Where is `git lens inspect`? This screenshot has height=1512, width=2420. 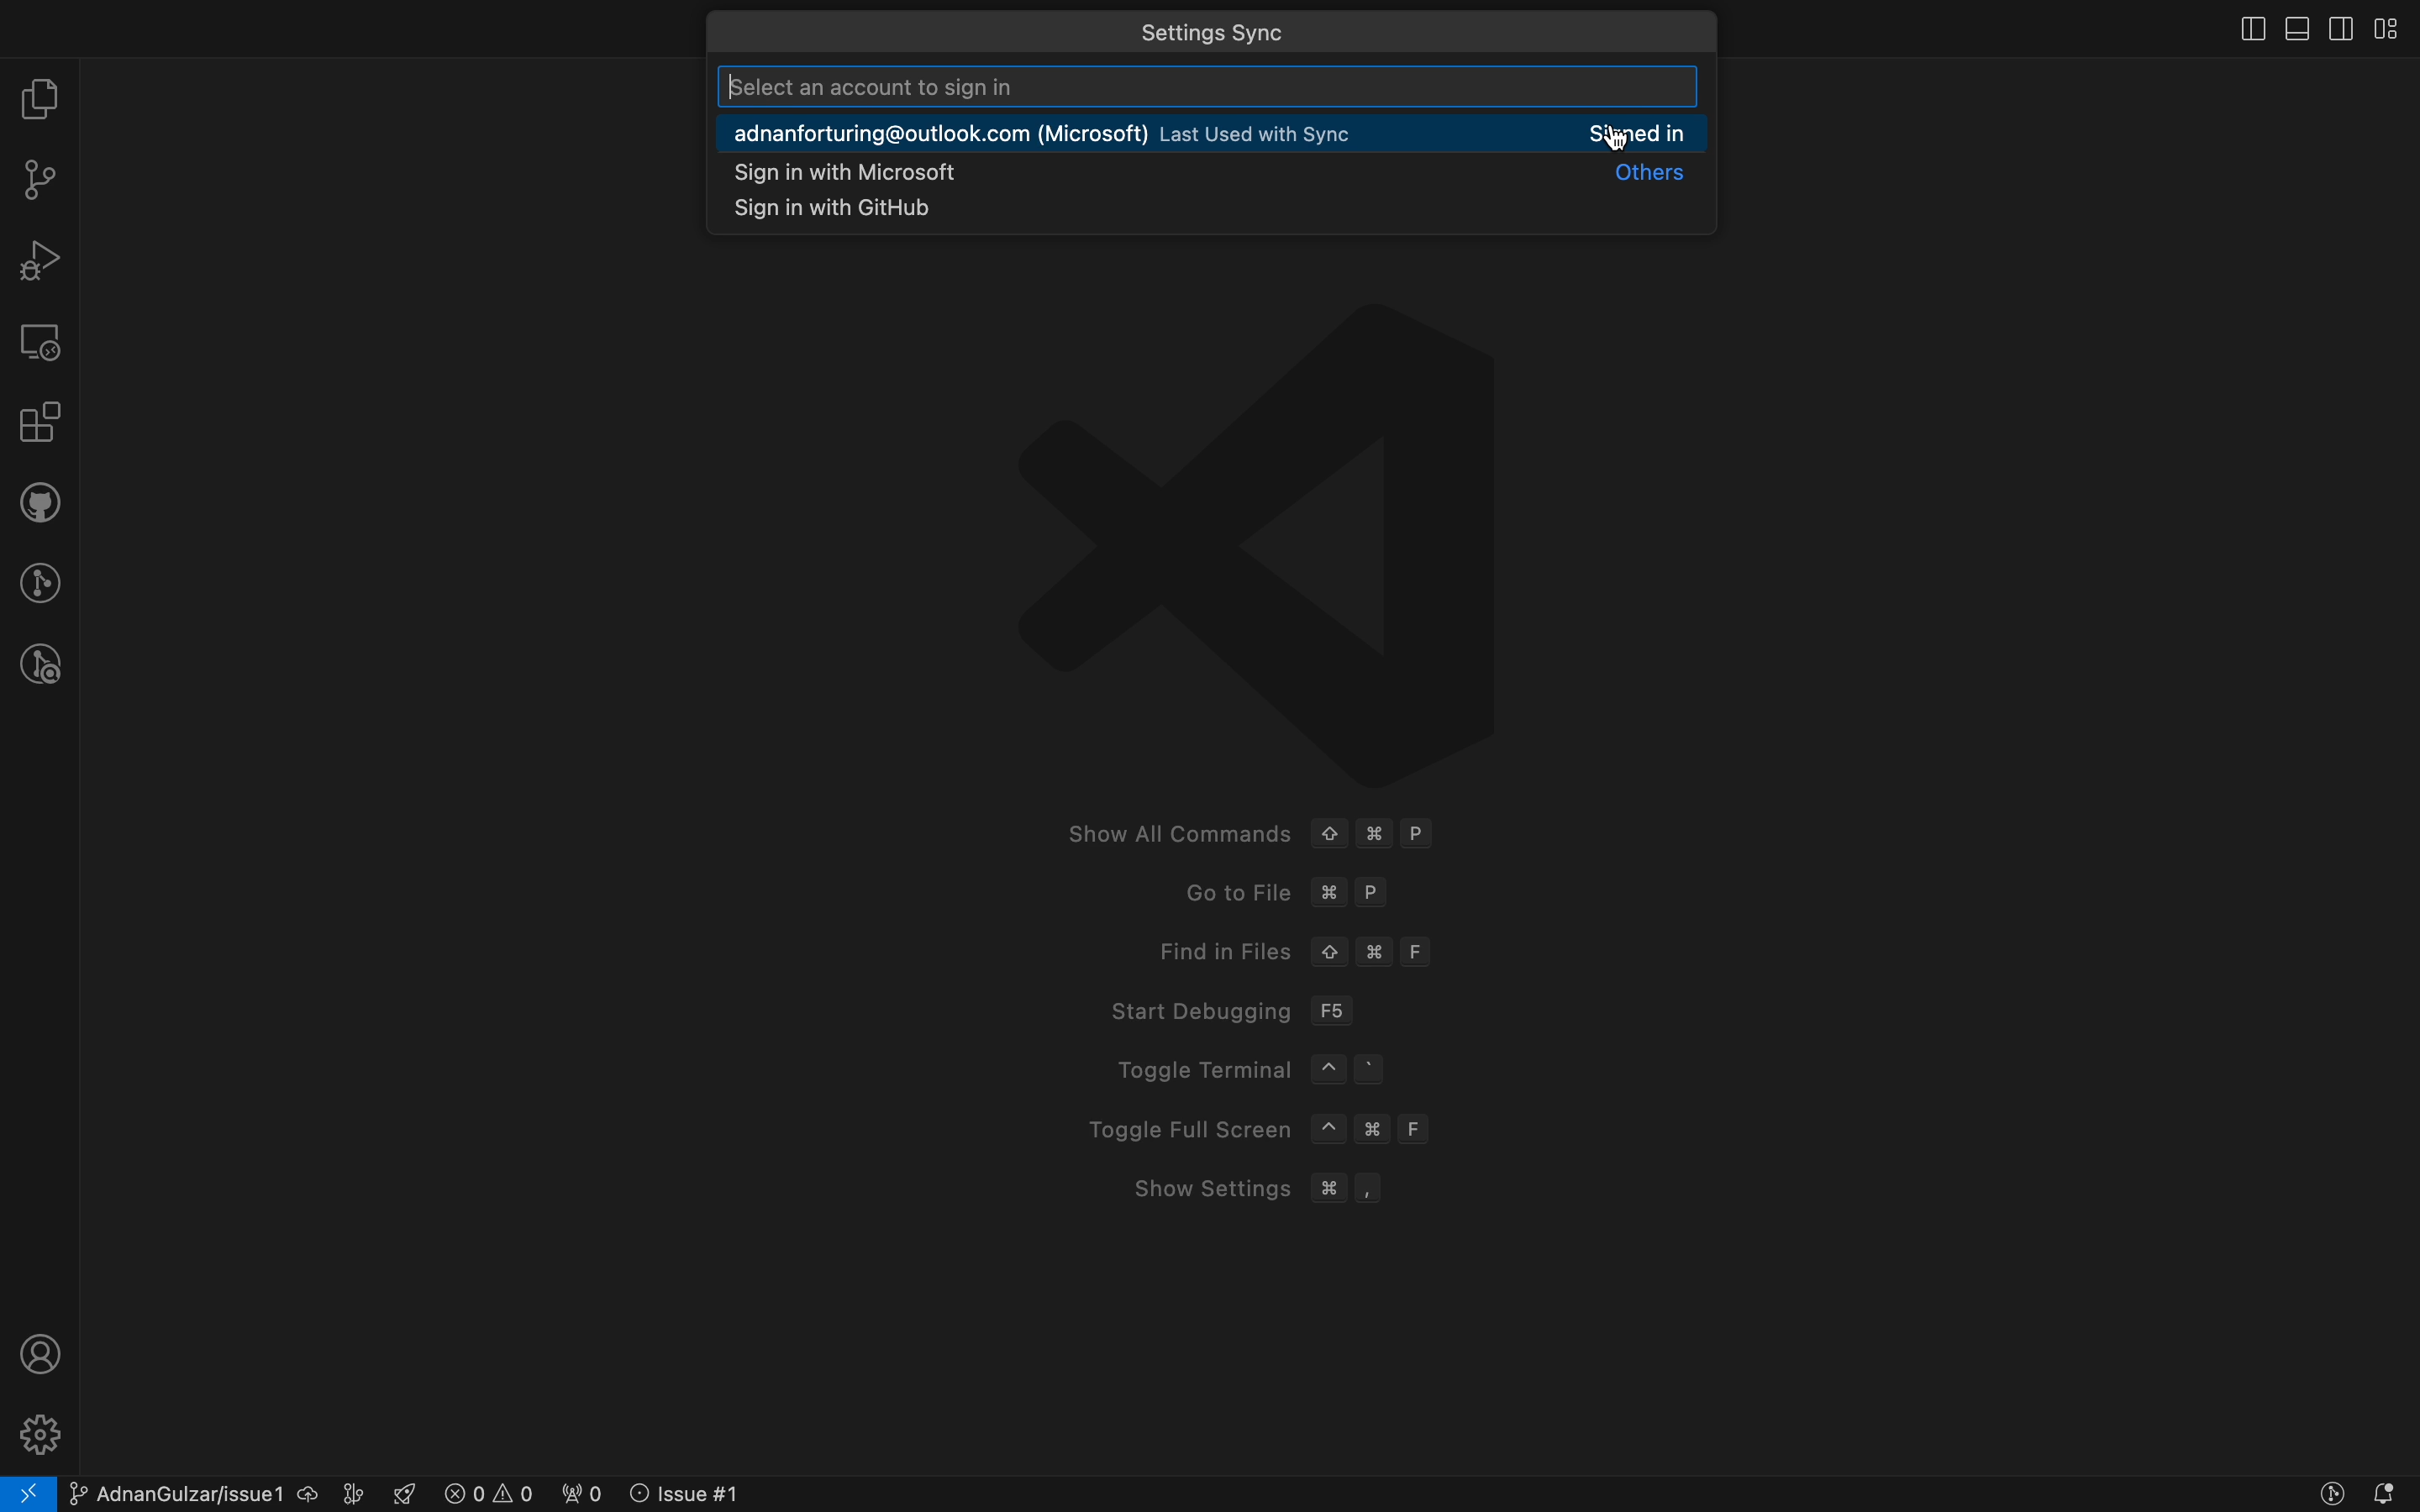 git lens inspect is located at coordinates (35, 665).